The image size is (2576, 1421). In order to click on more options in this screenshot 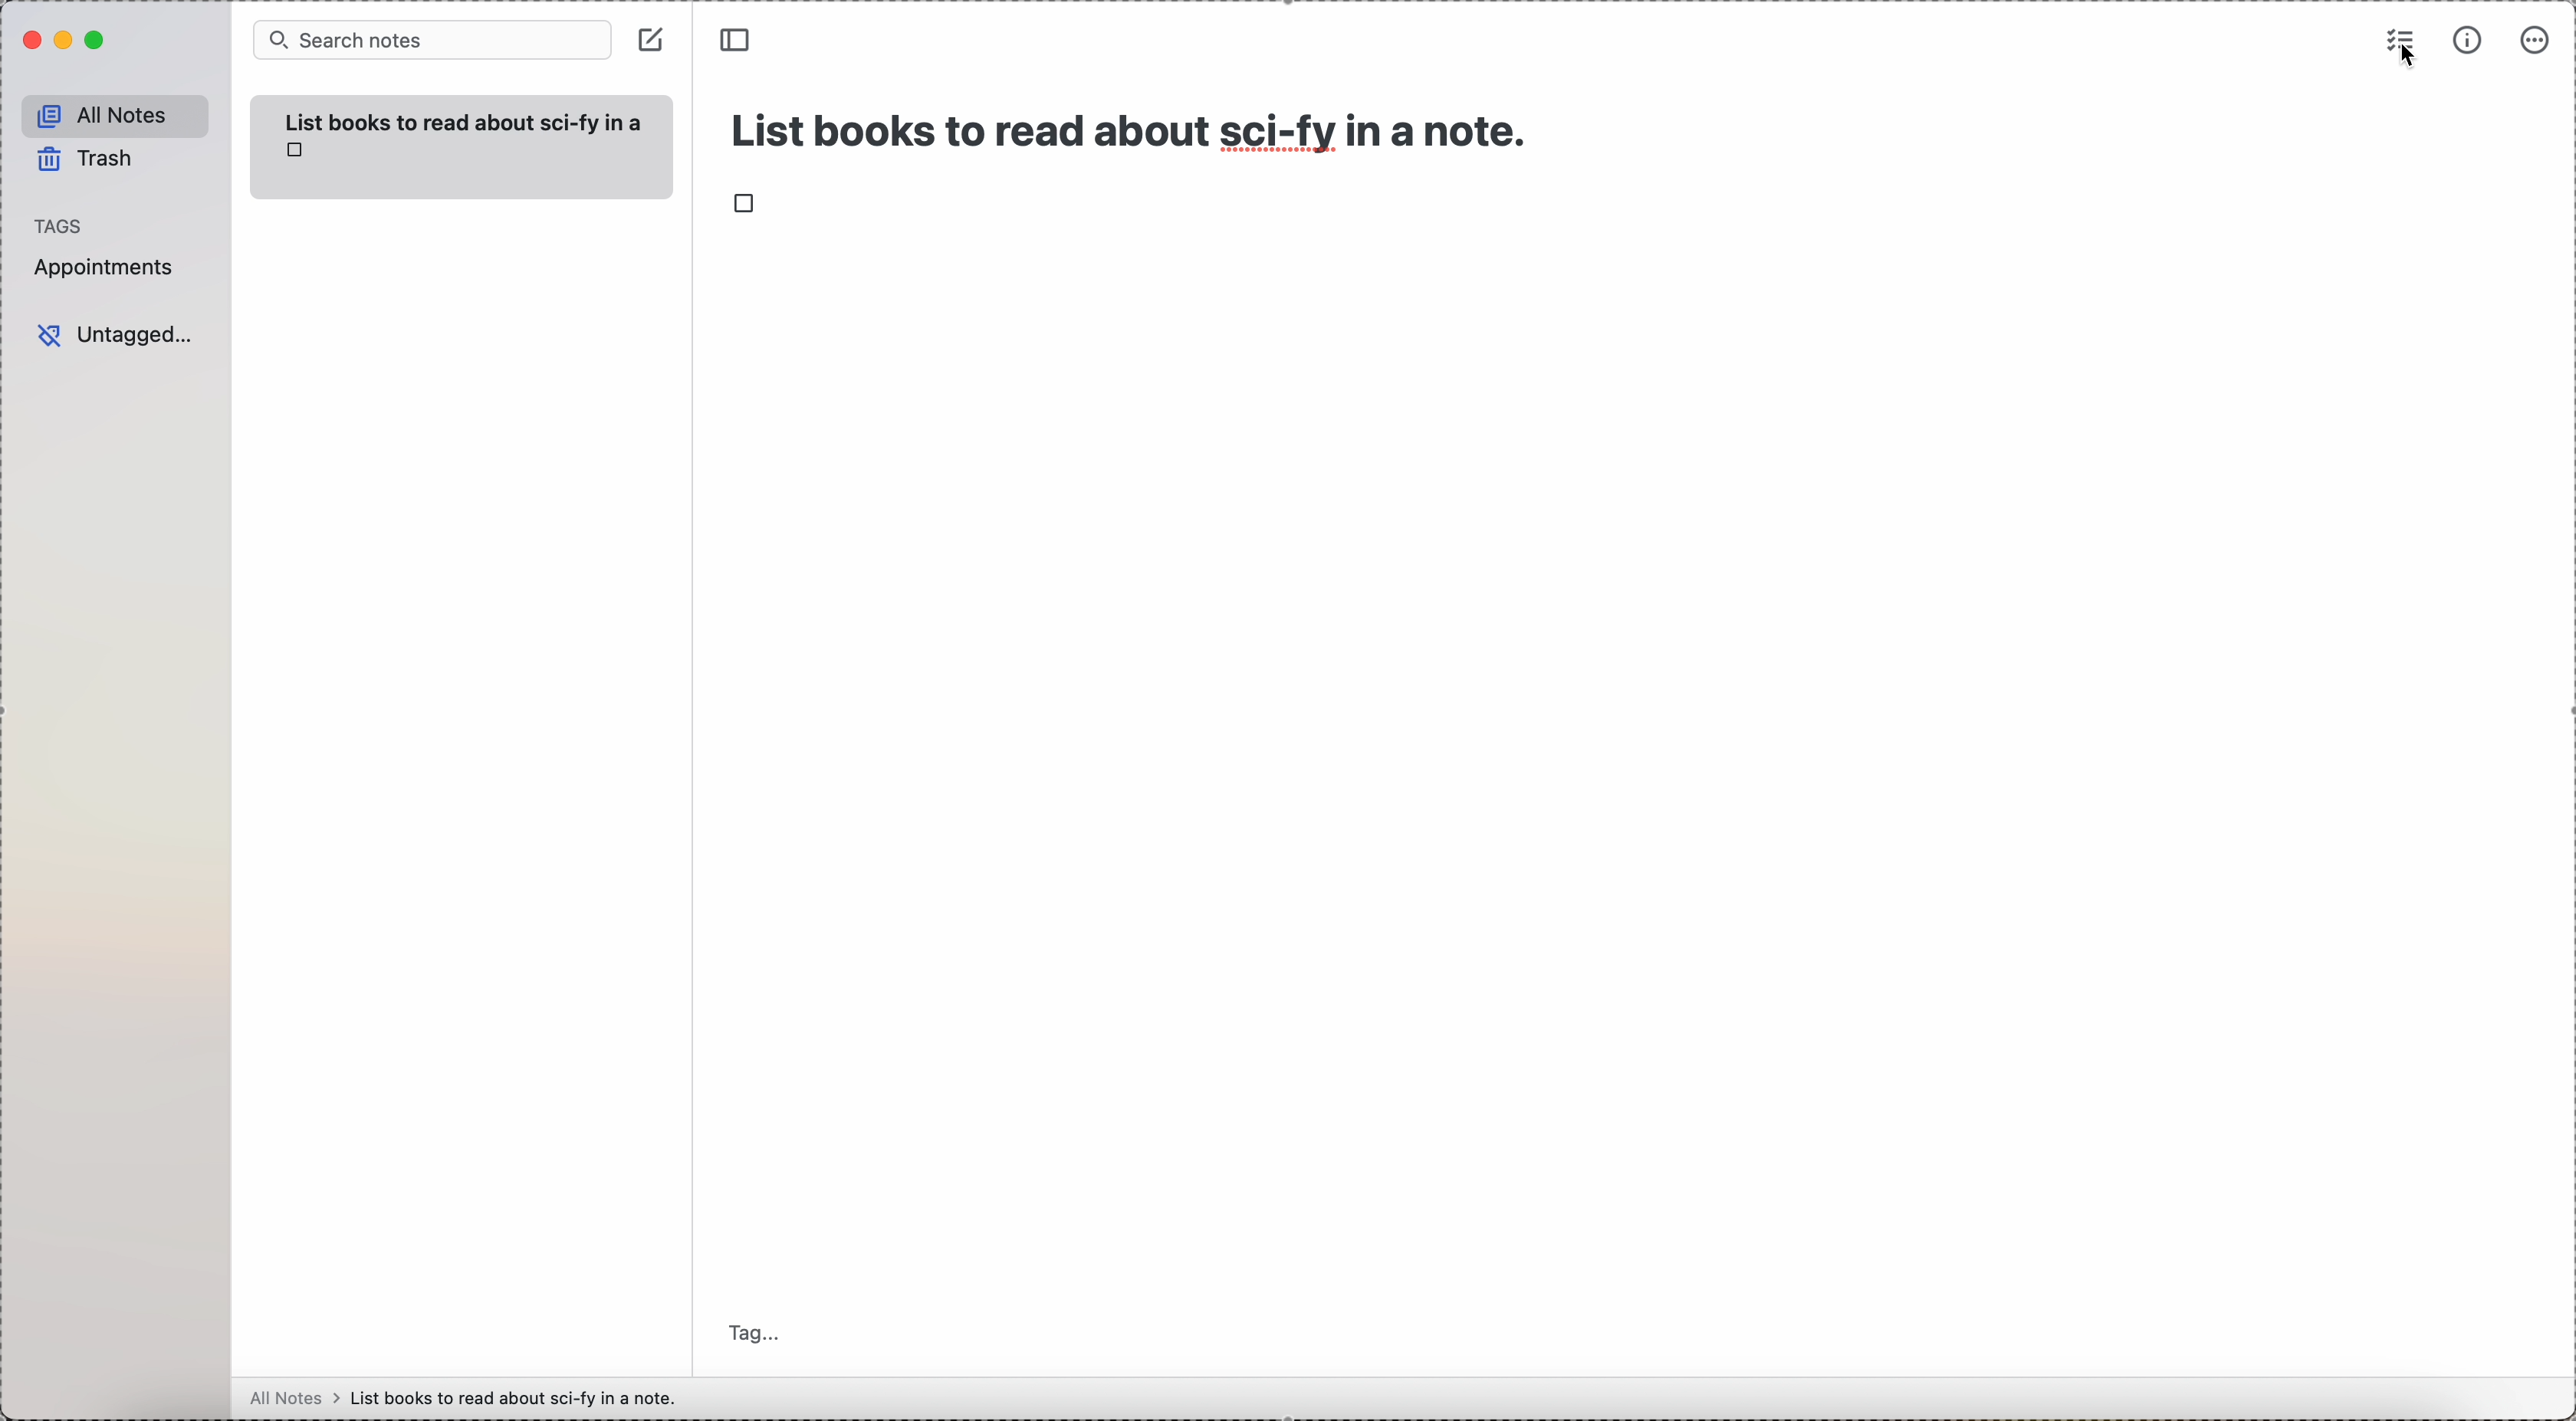, I will do `click(2533, 42)`.